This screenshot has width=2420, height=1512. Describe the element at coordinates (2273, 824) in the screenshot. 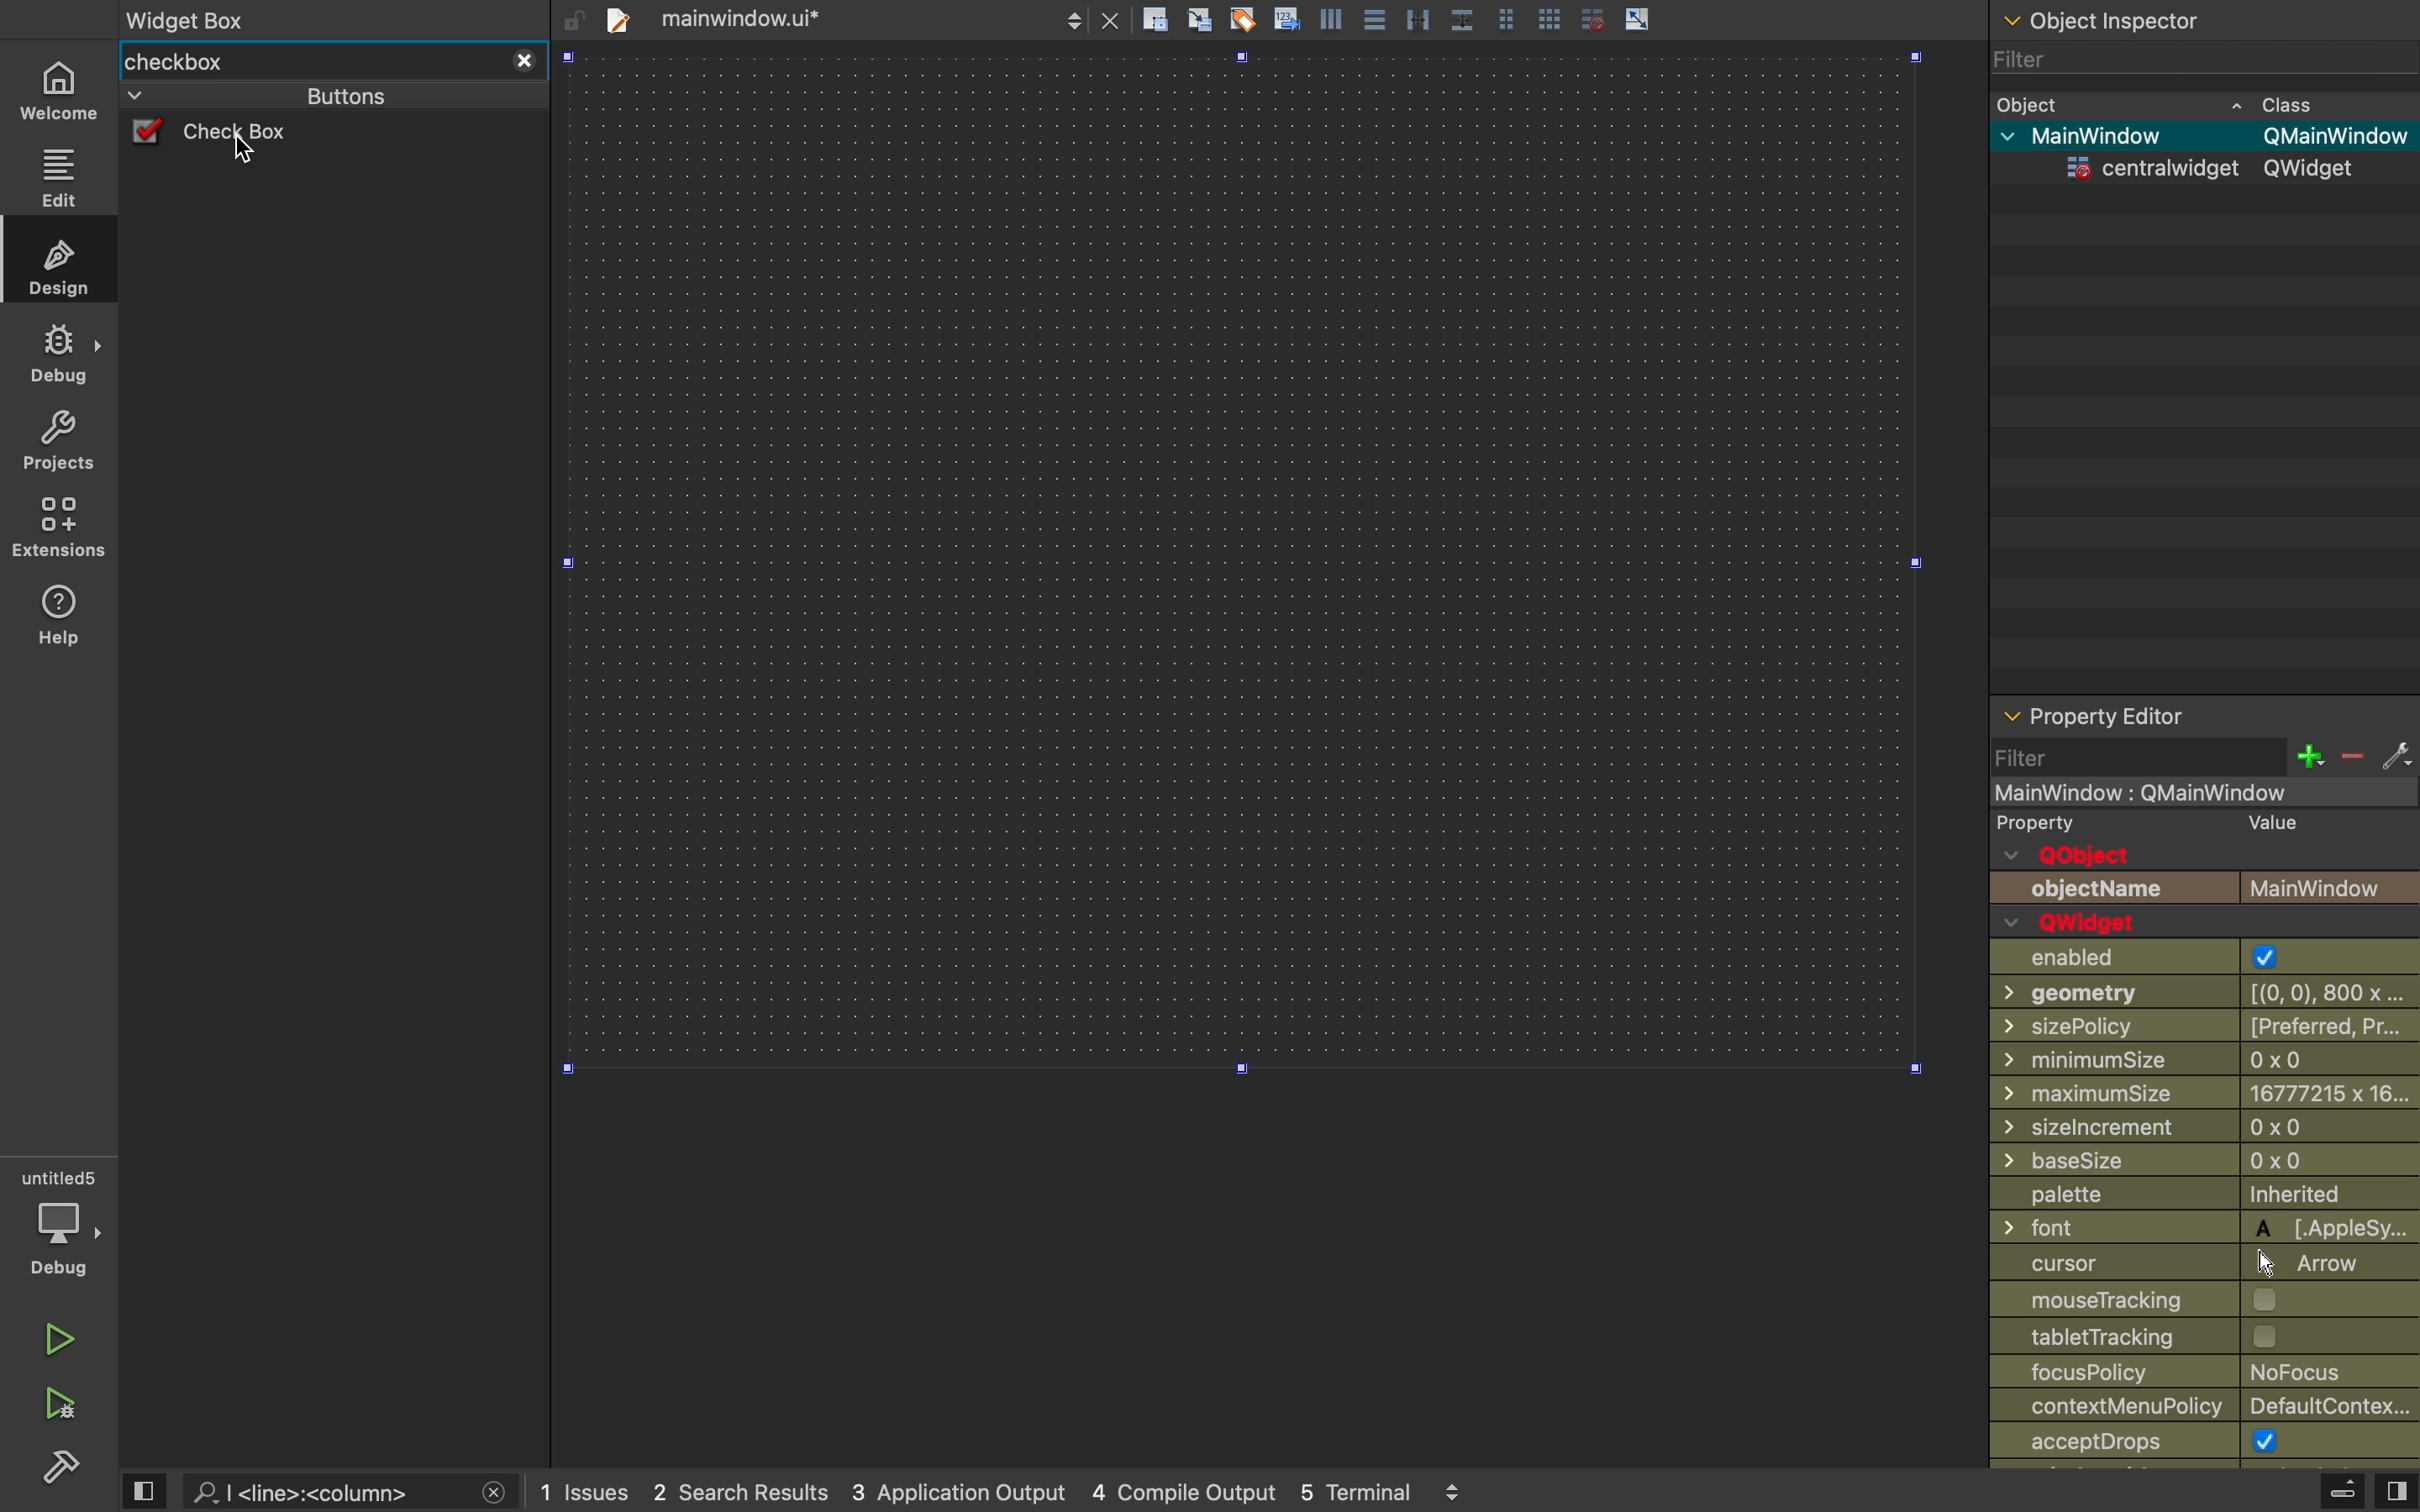

I see `Value` at that location.